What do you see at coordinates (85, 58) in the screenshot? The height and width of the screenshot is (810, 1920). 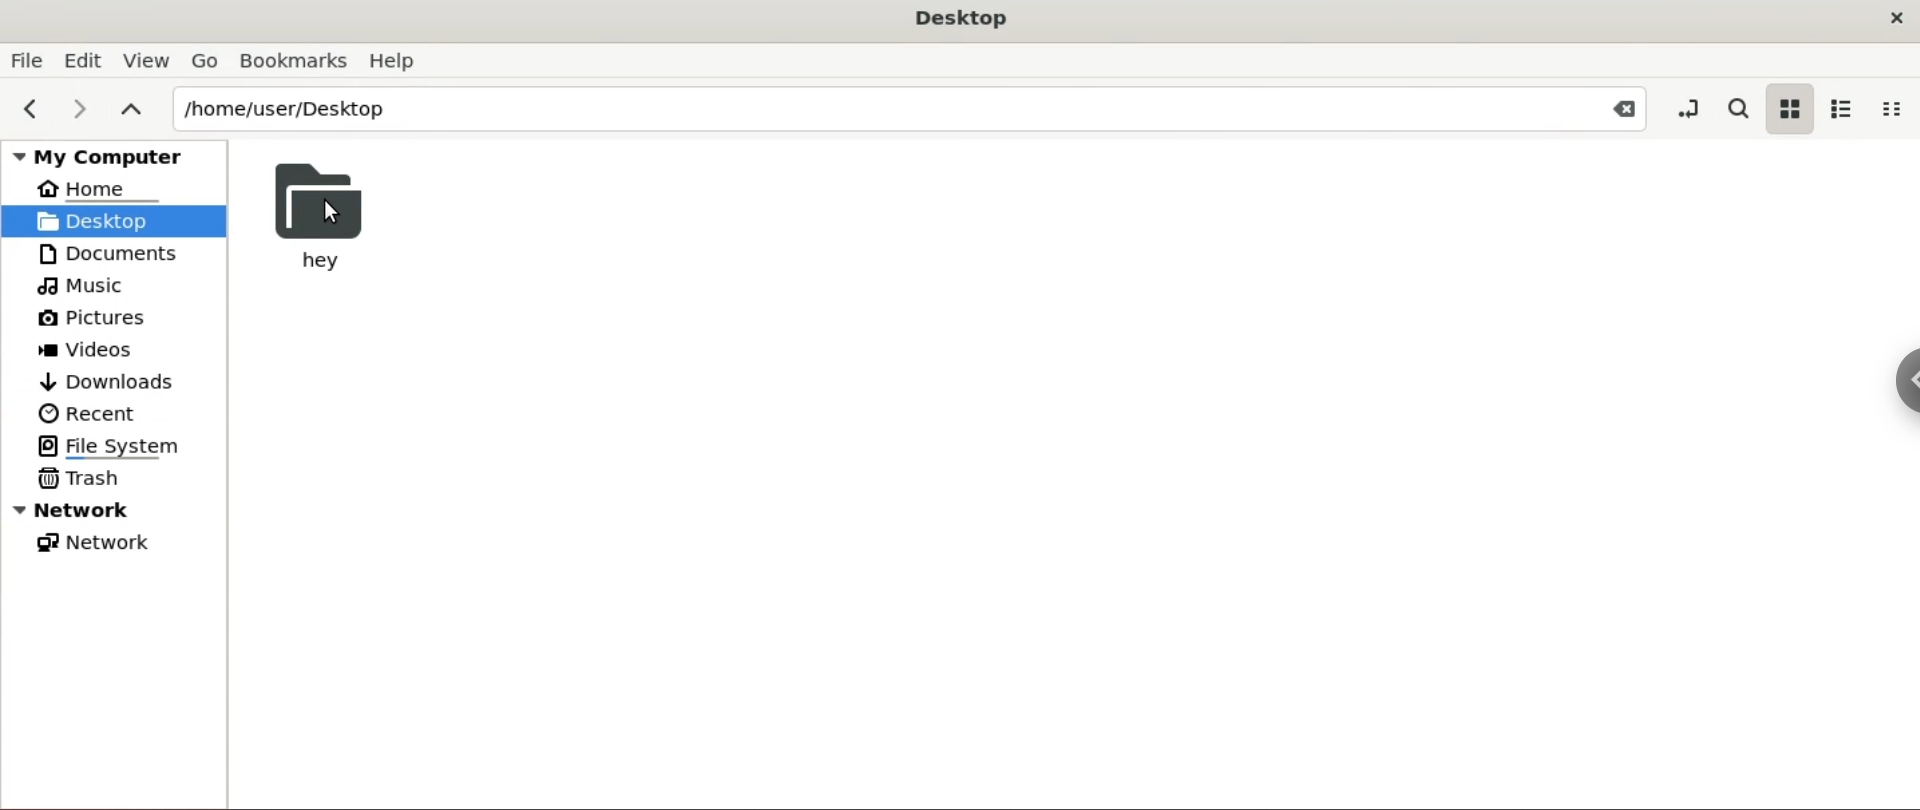 I see `Edit` at bounding box center [85, 58].